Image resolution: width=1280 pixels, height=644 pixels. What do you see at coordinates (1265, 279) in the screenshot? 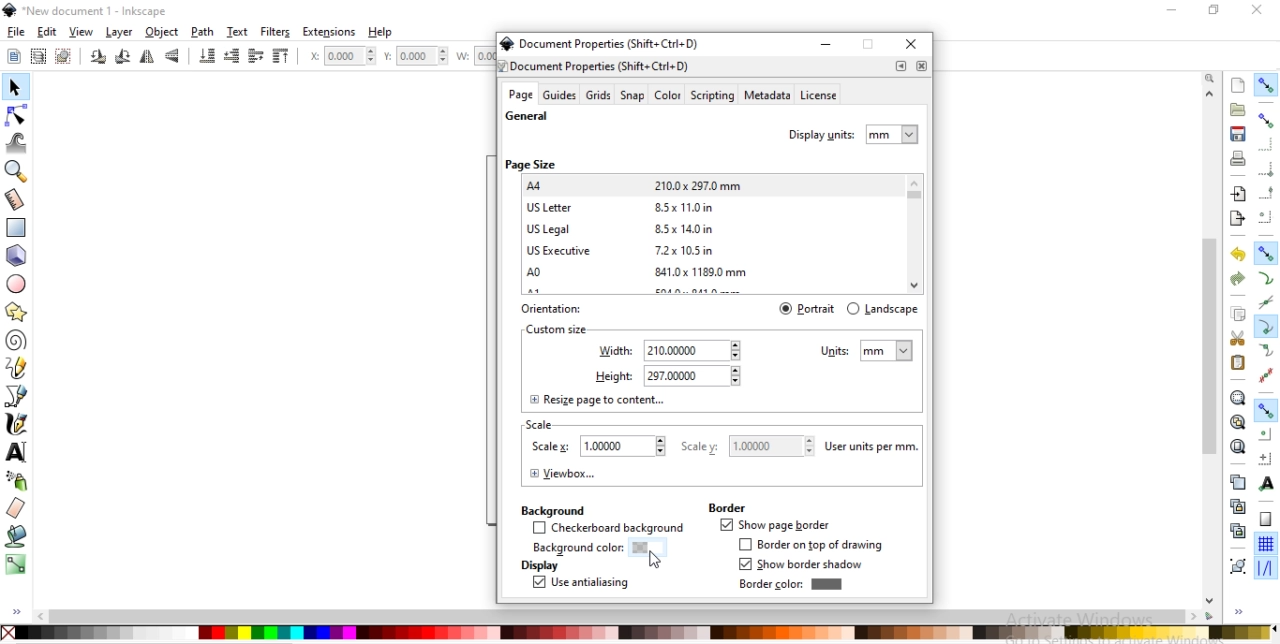
I see `snap to paths` at bounding box center [1265, 279].